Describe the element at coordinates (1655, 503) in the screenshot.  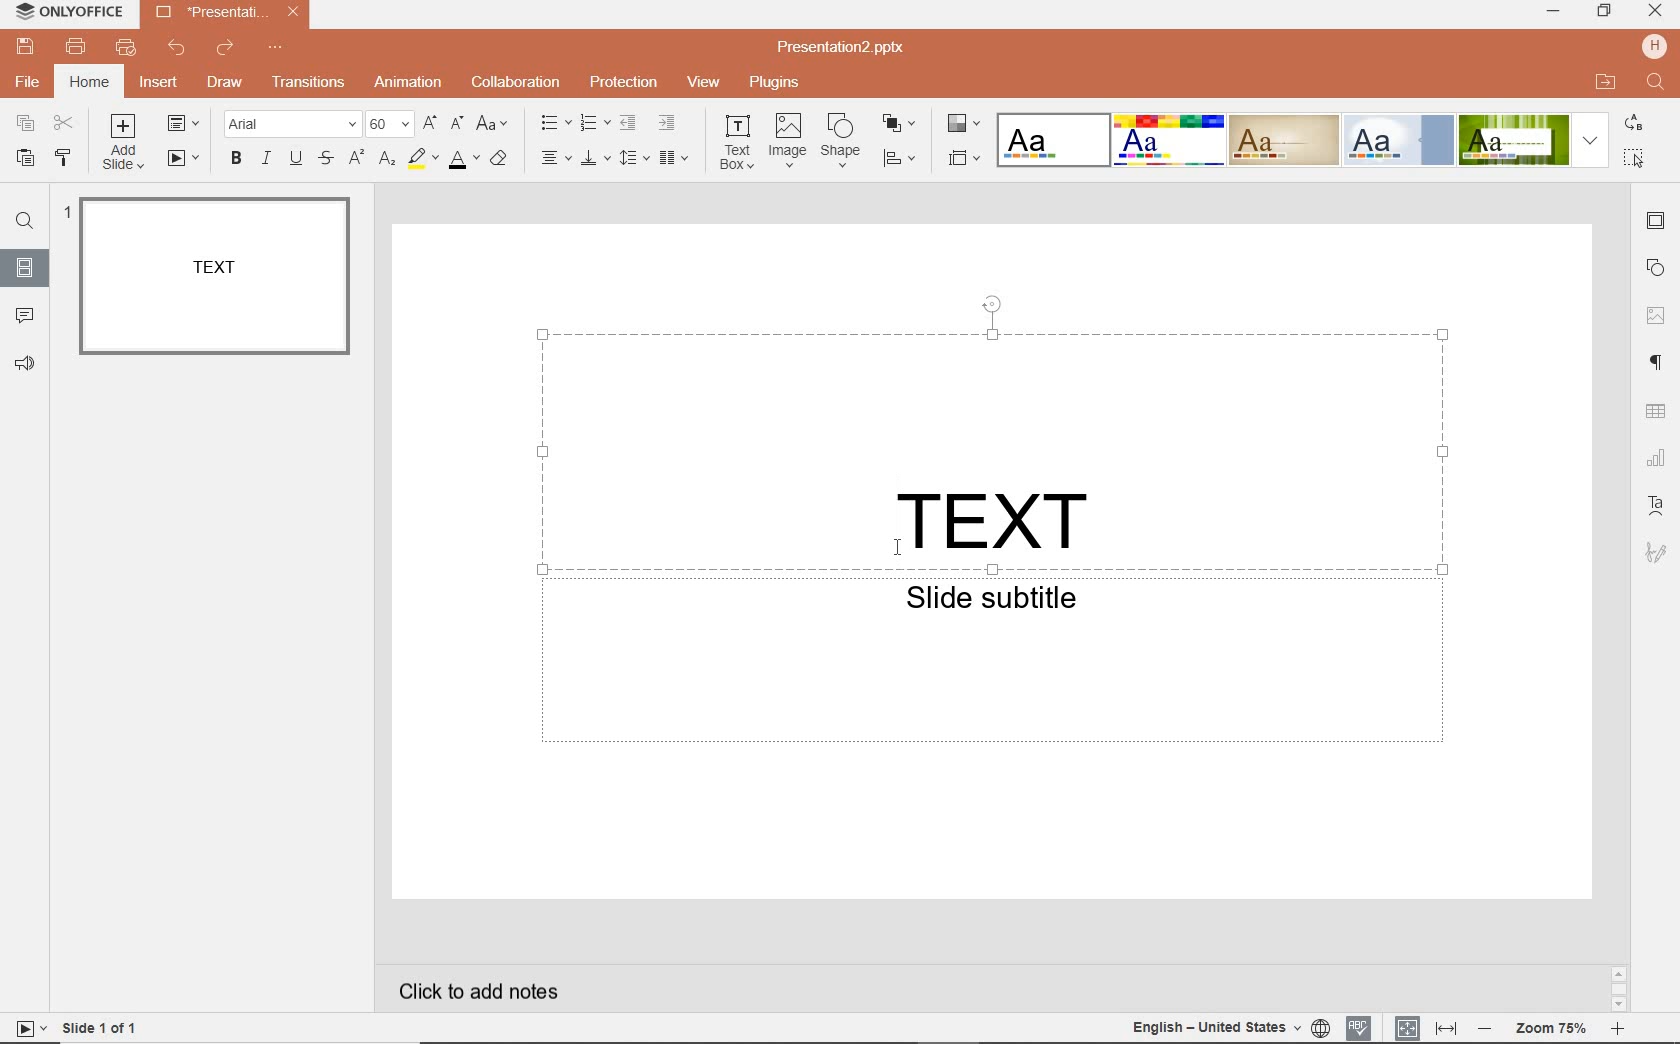
I see `TET ART` at that location.